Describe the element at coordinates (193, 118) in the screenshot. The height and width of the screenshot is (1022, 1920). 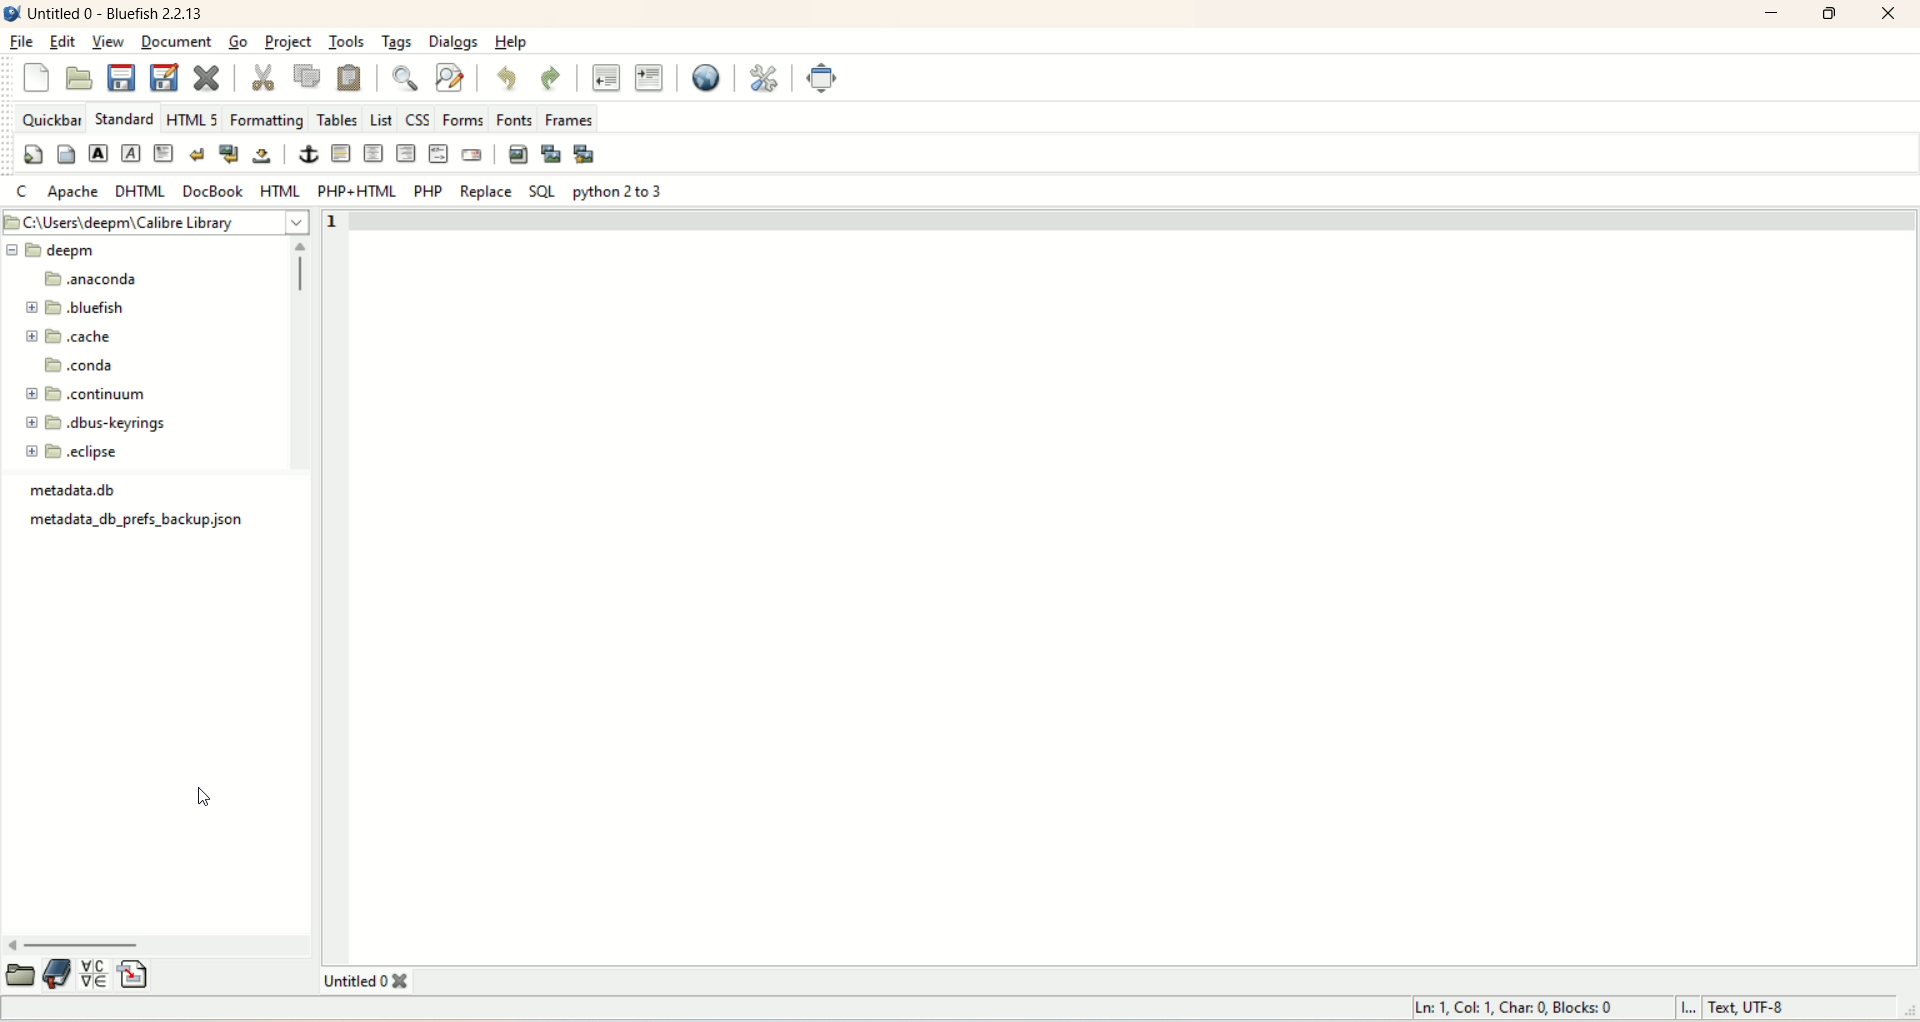
I see `HTML 5` at that location.